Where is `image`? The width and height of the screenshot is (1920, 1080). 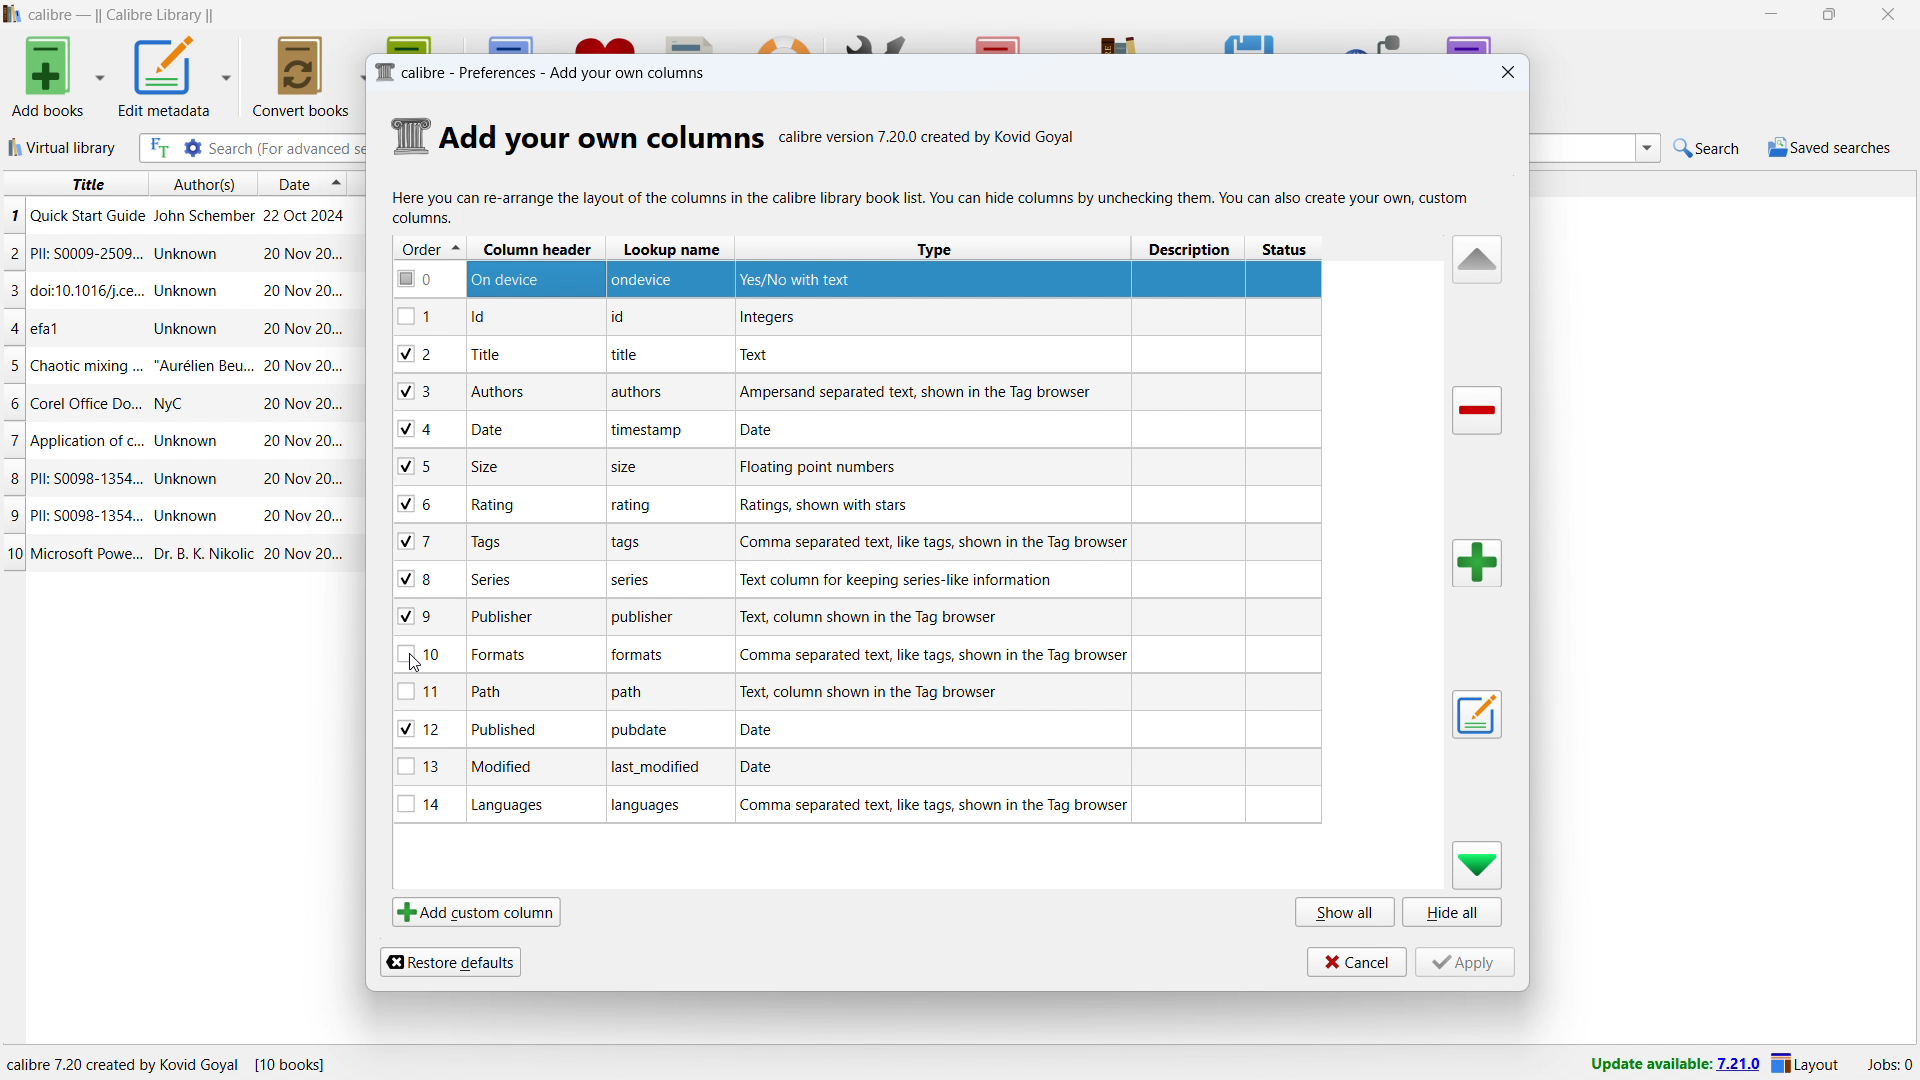 image is located at coordinates (408, 133).